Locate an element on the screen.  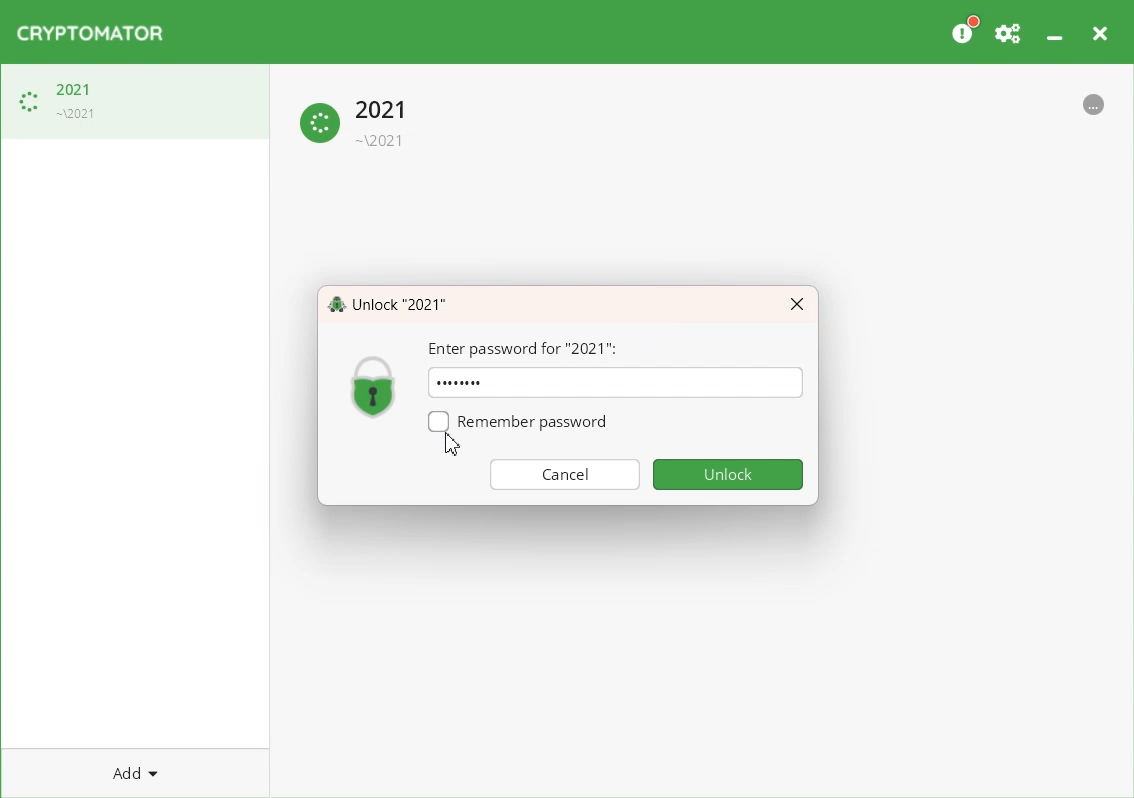
Preferences is located at coordinates (1009, 30).